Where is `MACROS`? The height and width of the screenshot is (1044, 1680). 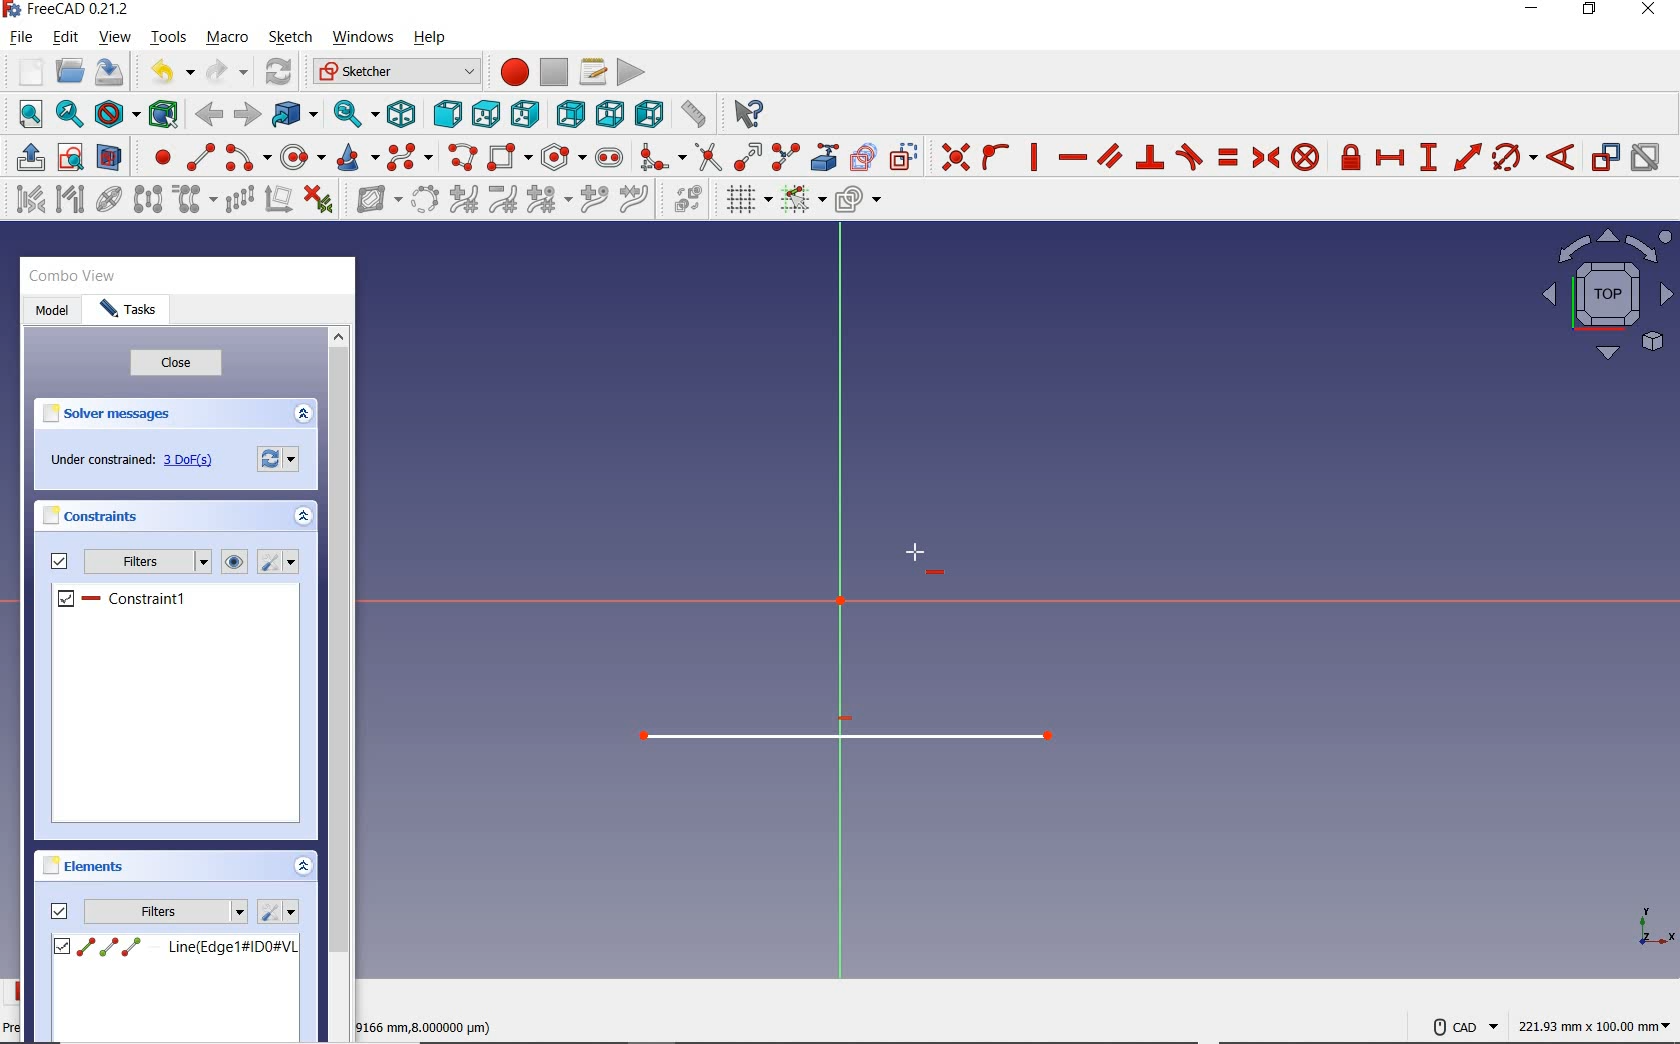 MACROS is located at coordinates (593, 71).